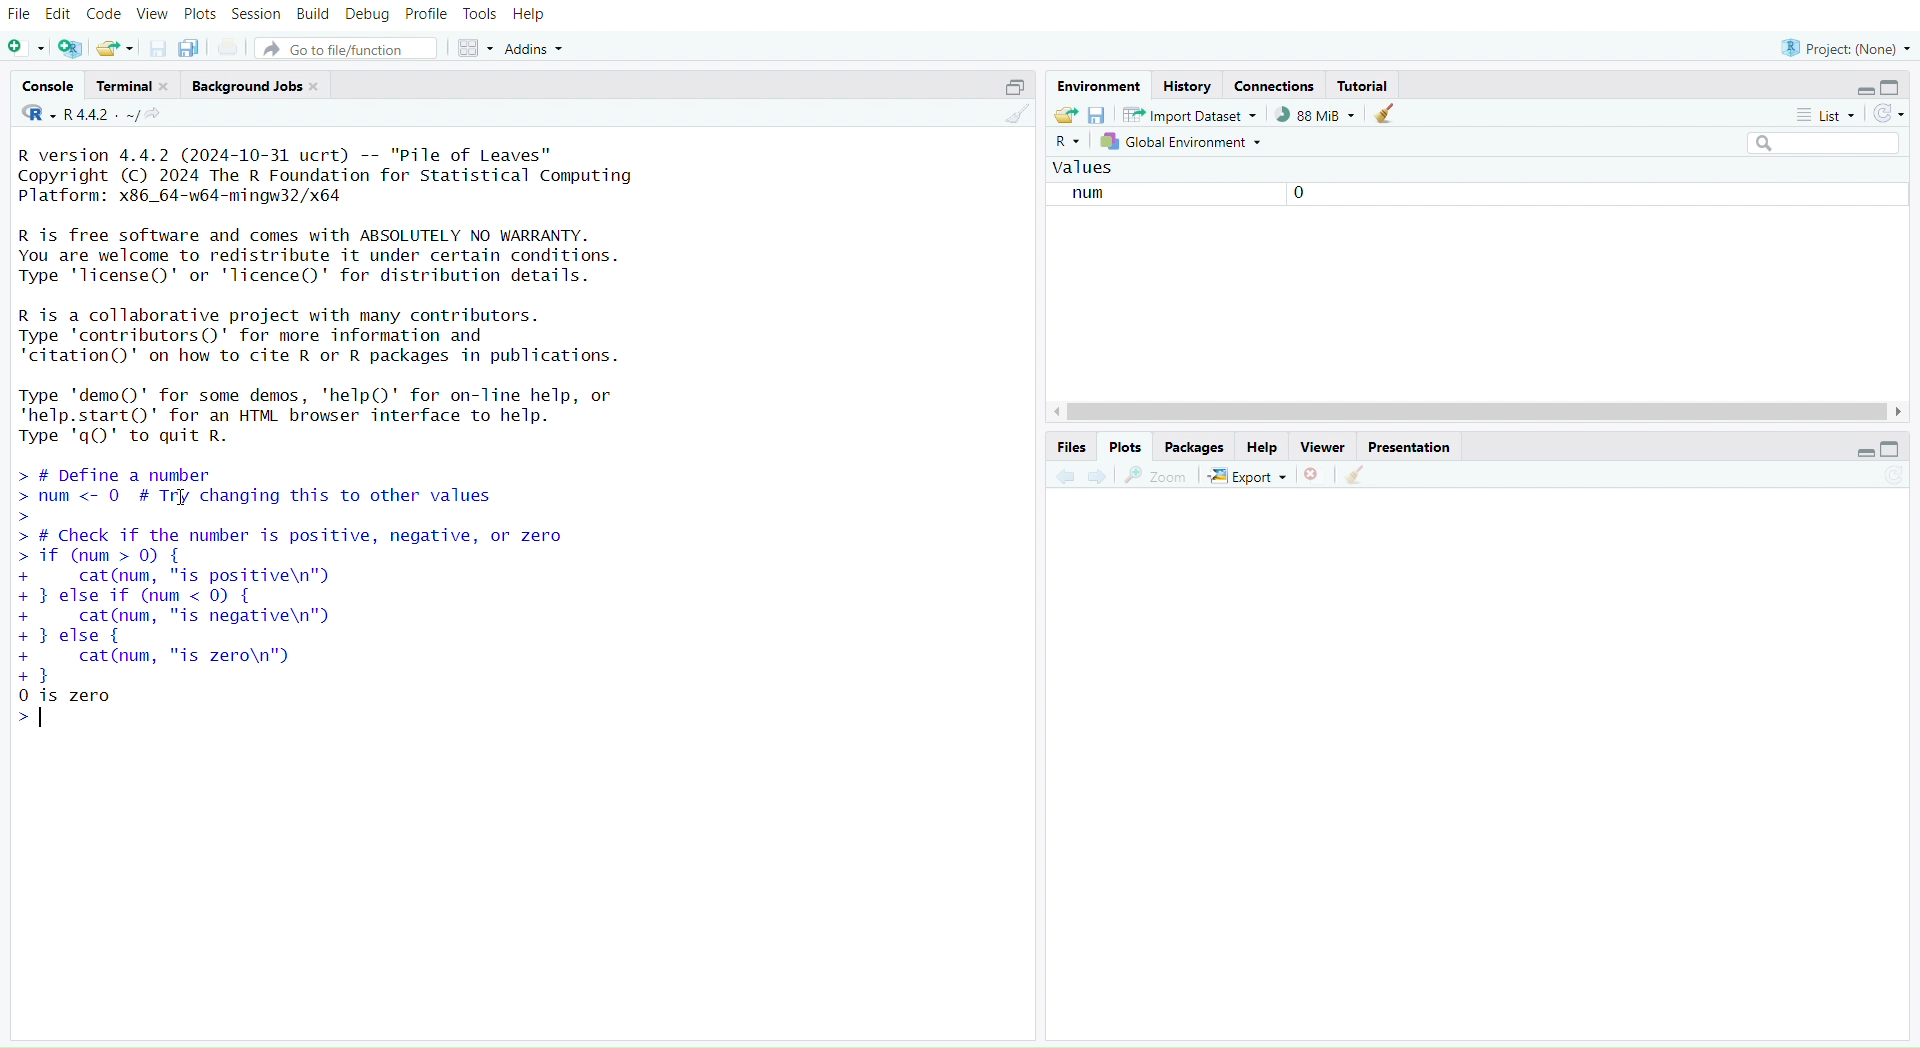 The width and height of the screenshot is (1920, 1048). Describe the element at coordinates (478, 49) in the screenshot. I see `workspace panes` at that location.